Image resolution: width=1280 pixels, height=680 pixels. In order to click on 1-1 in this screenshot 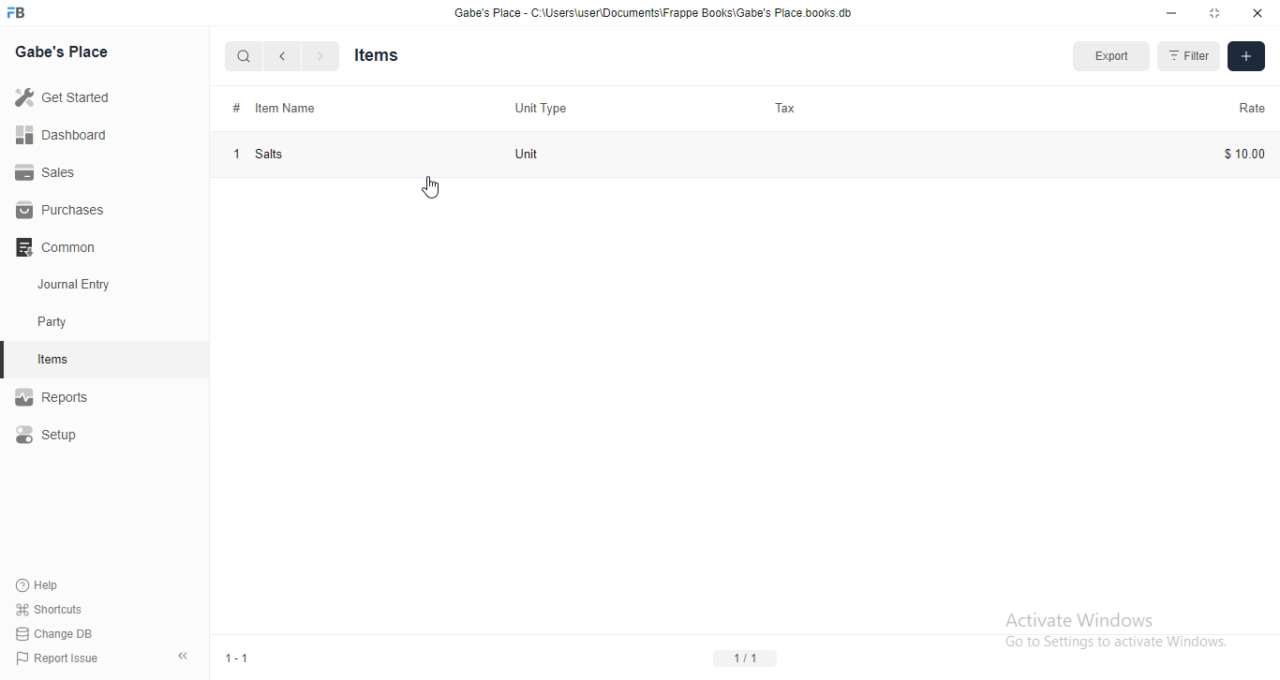, I will do `click(243, 656)`.